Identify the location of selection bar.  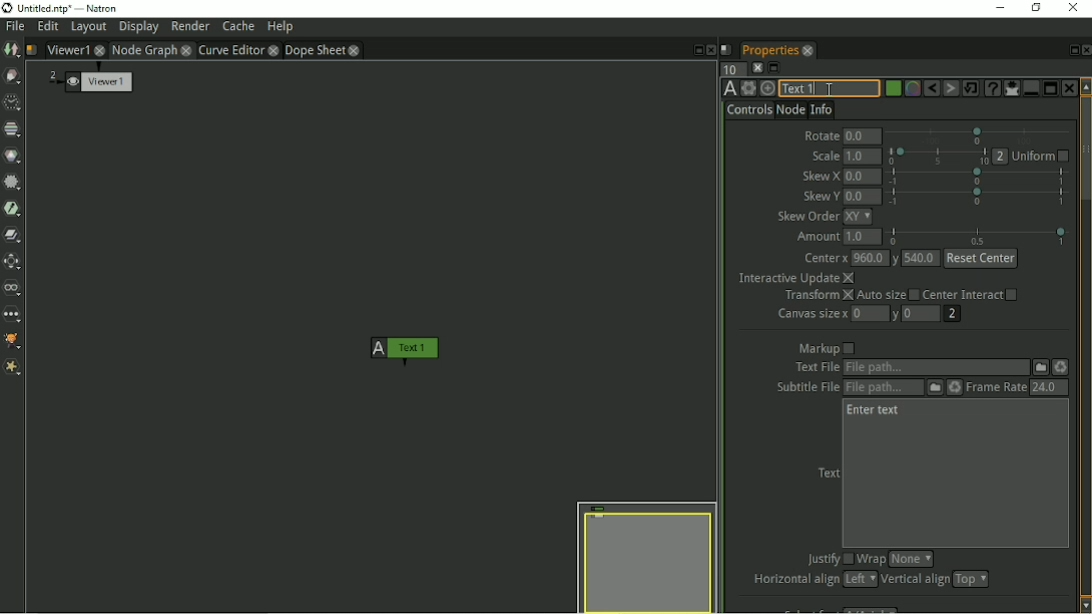
(978, 176).